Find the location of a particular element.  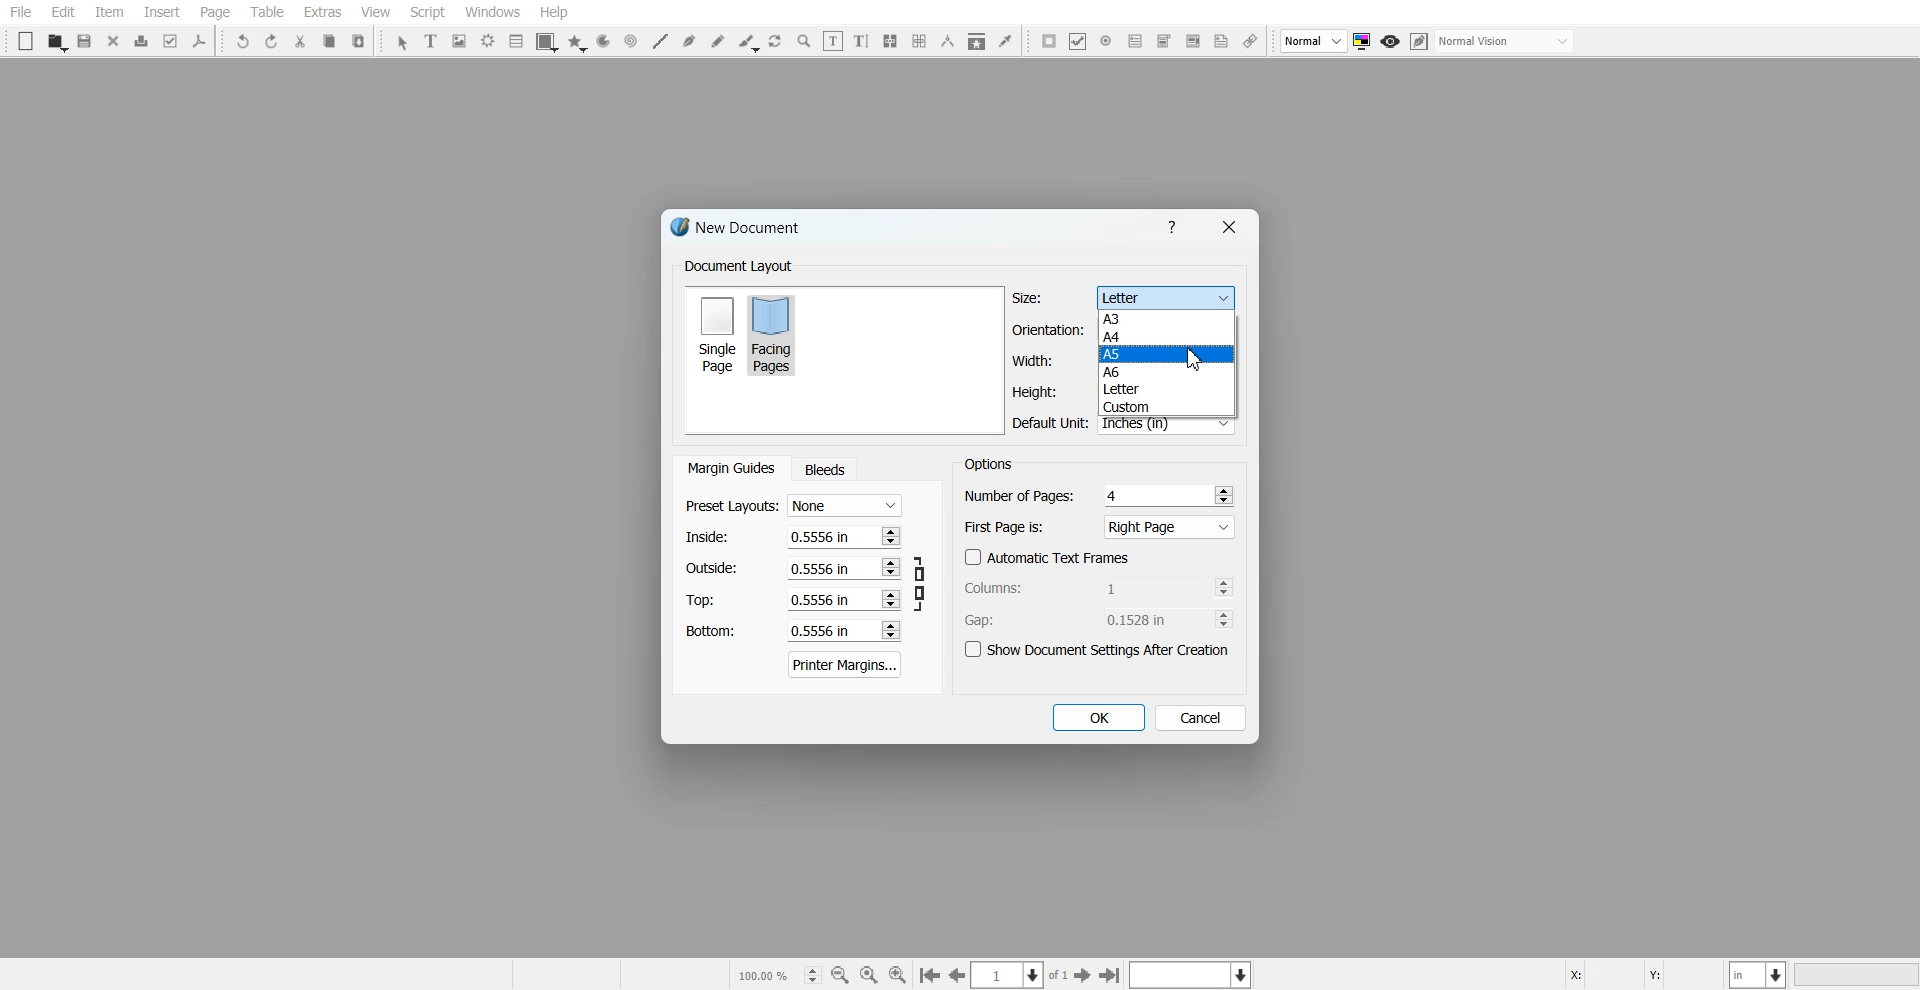

Copy Item Properties is located at coordinates (977, 41).